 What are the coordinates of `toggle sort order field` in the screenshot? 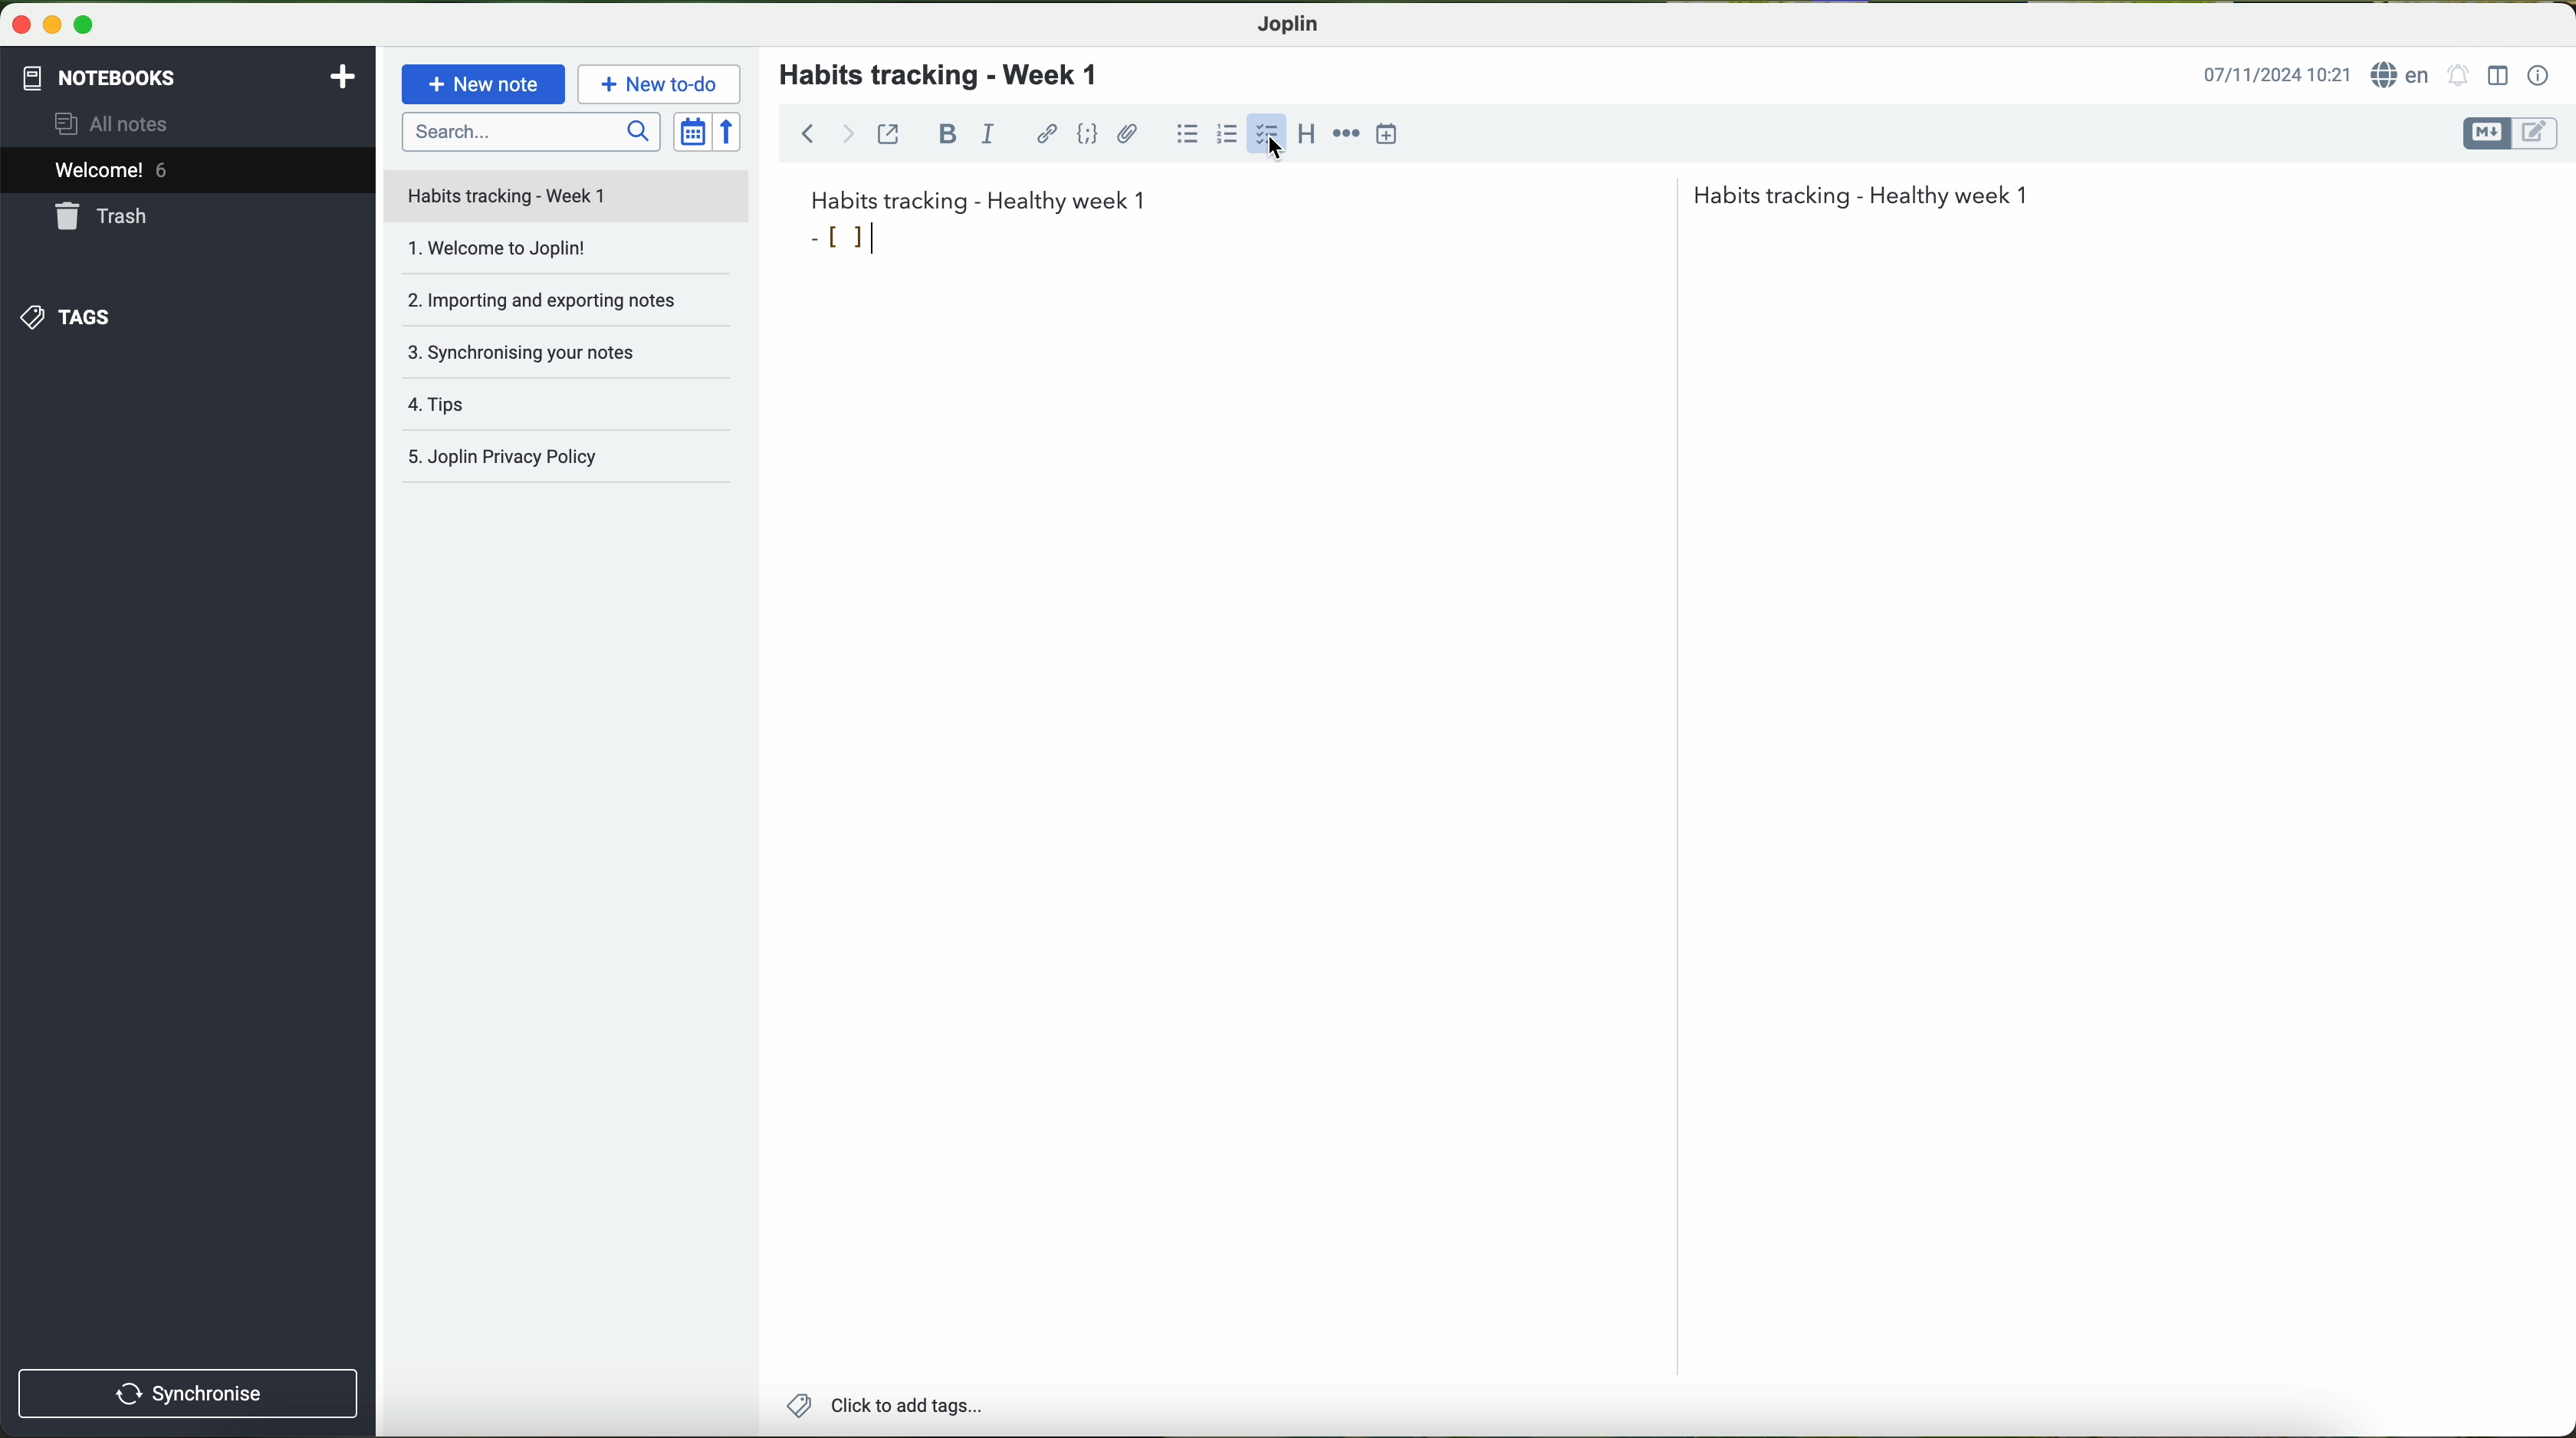 It's located at (692, 131).